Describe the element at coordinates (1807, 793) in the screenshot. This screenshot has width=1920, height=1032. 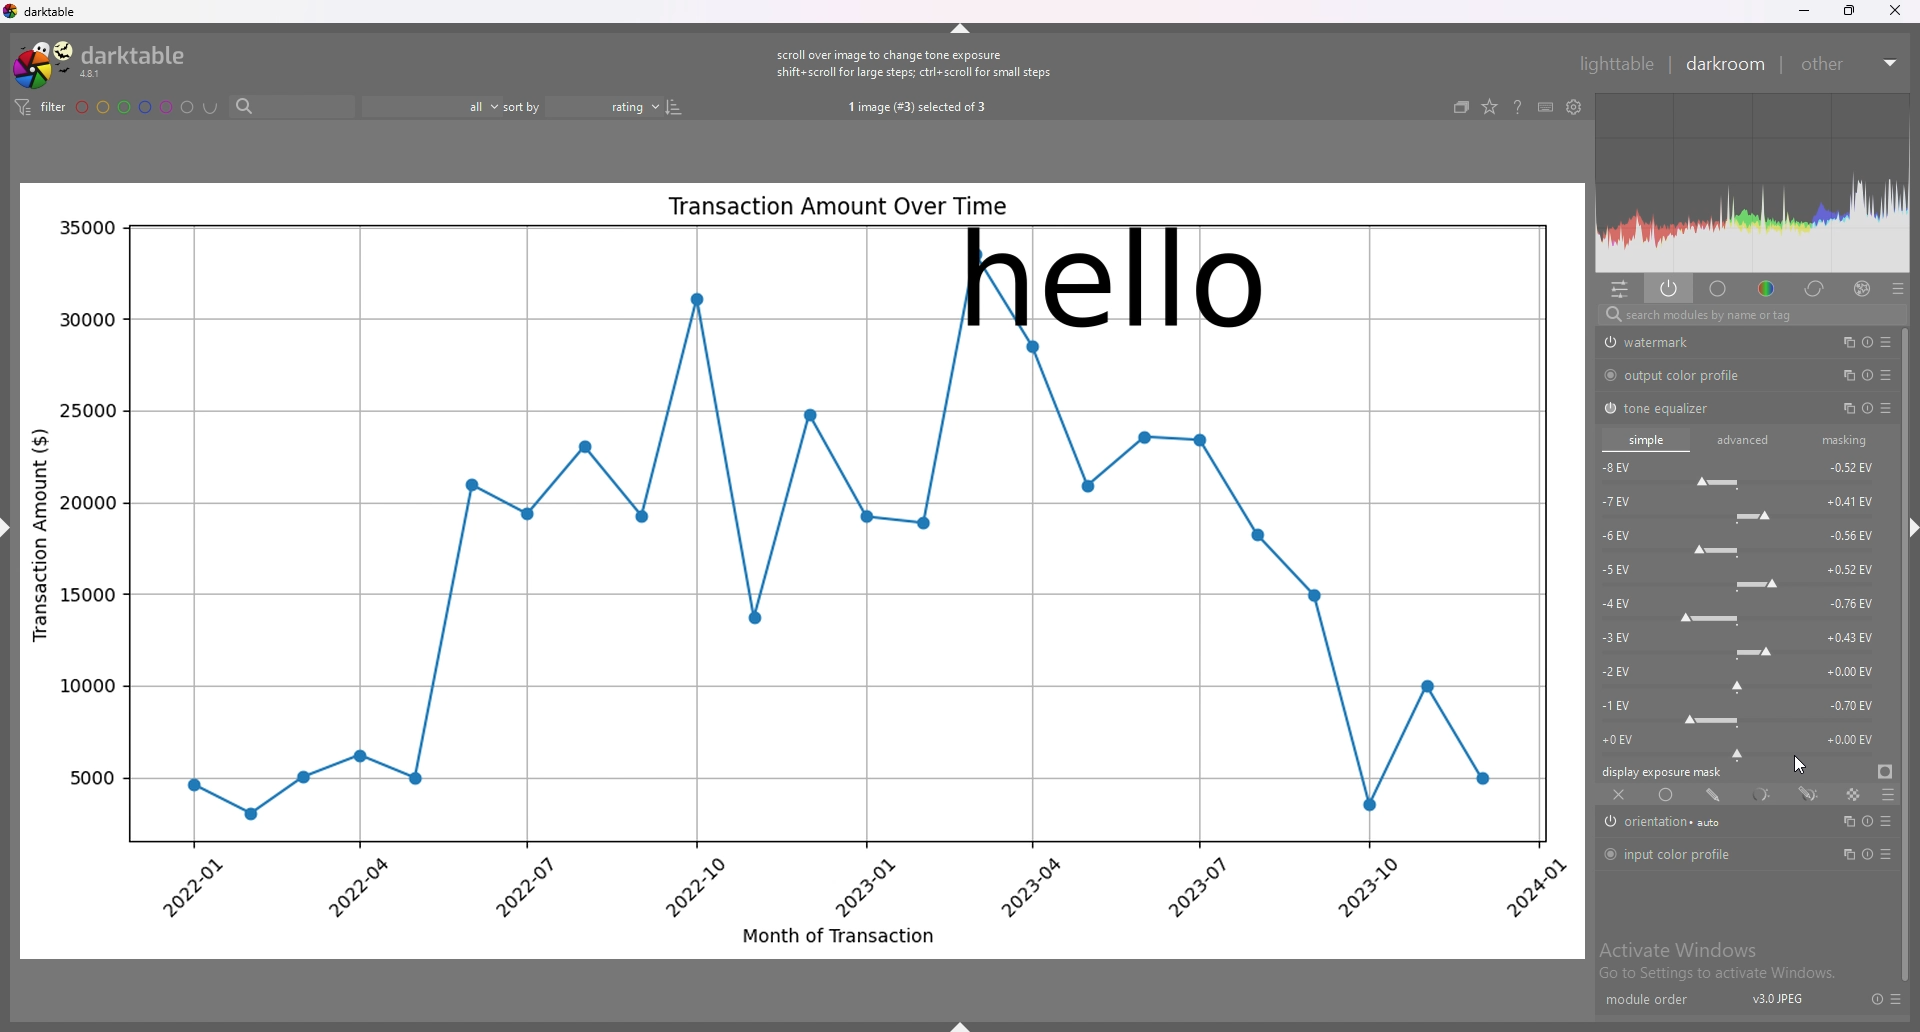
I see `drawn and parametric mask` at that location.